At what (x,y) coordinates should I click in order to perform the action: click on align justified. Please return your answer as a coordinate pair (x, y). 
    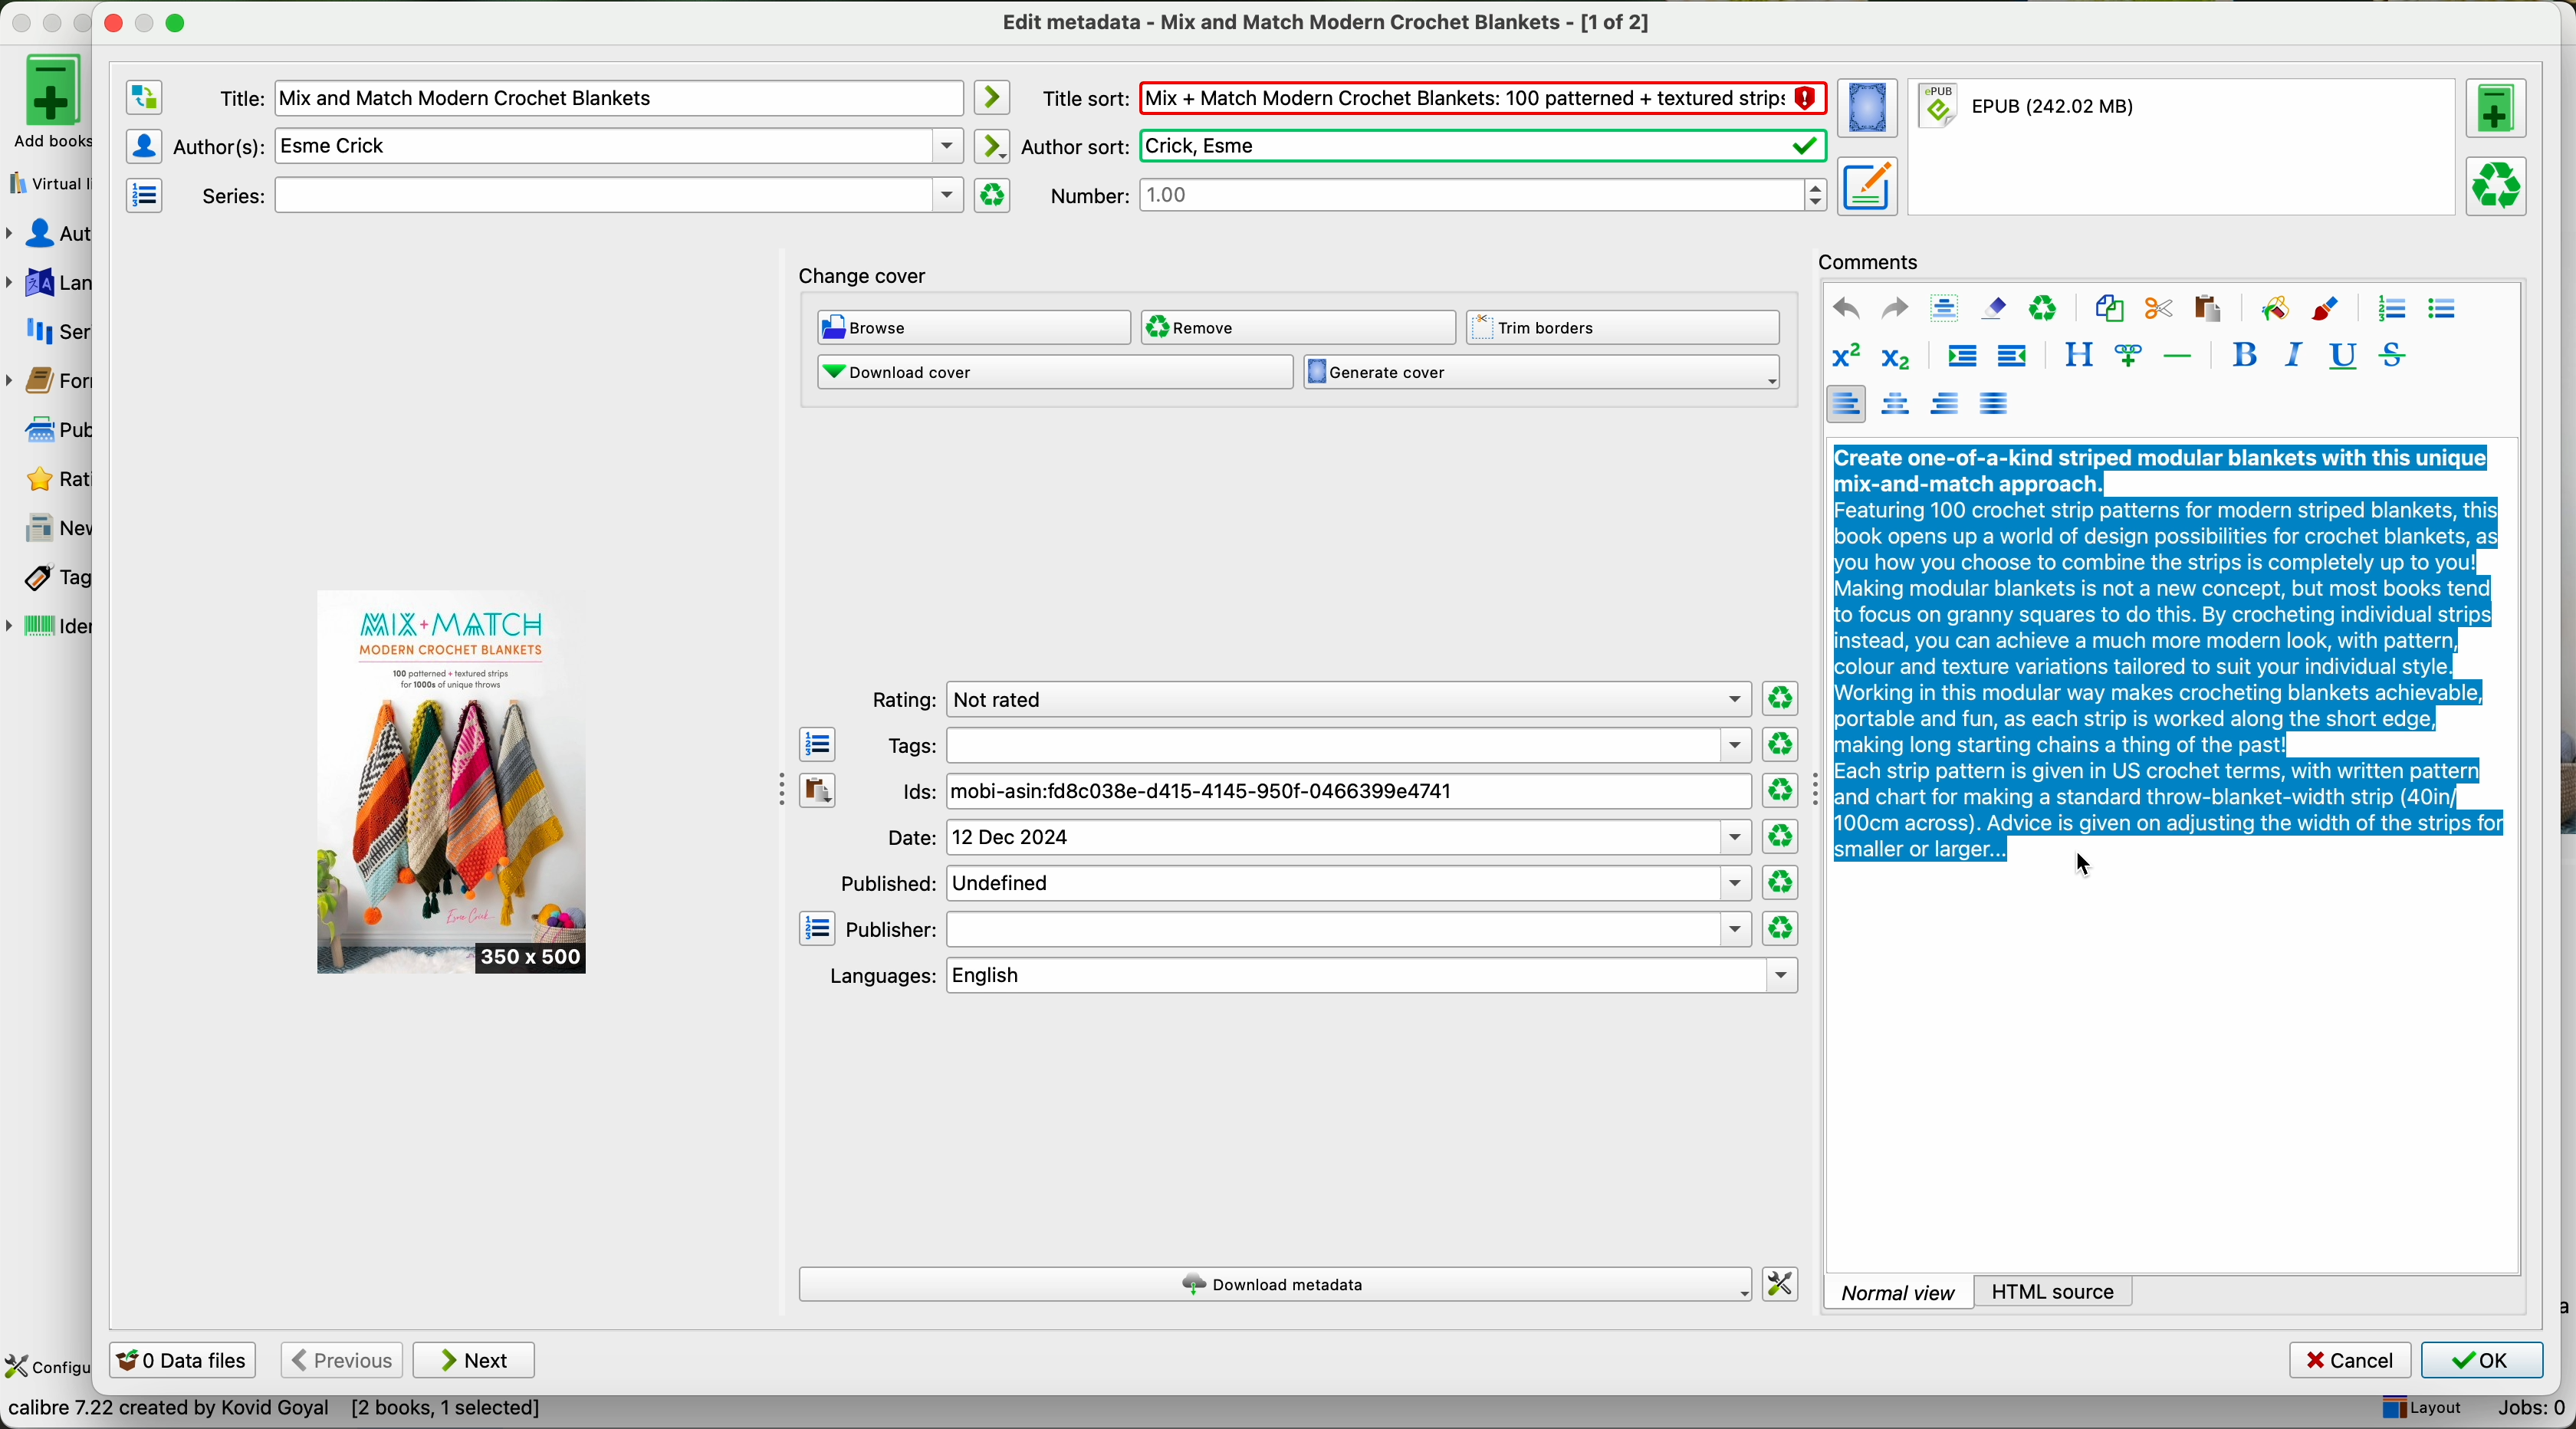
    Looking at the image, I should click on (1994, 402).